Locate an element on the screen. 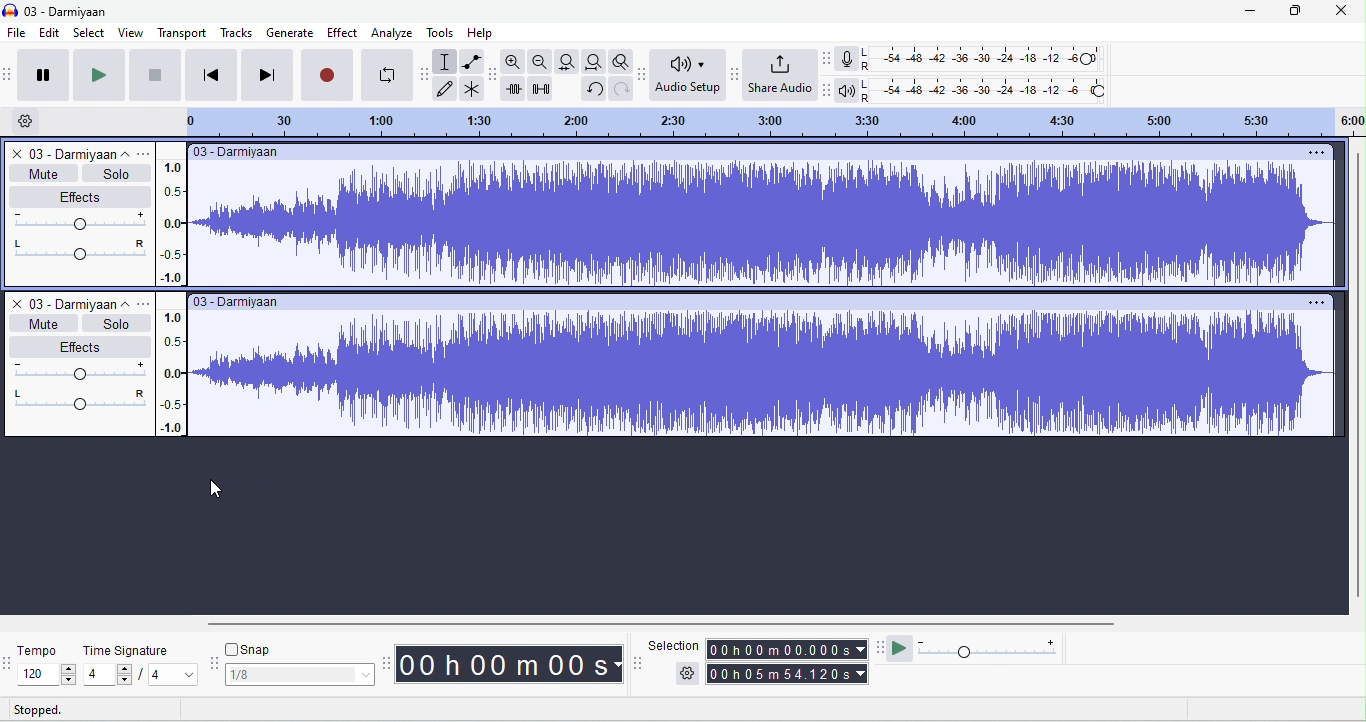 This screenshot has height=722, width=1366. record is located at coordinates (329, 75).